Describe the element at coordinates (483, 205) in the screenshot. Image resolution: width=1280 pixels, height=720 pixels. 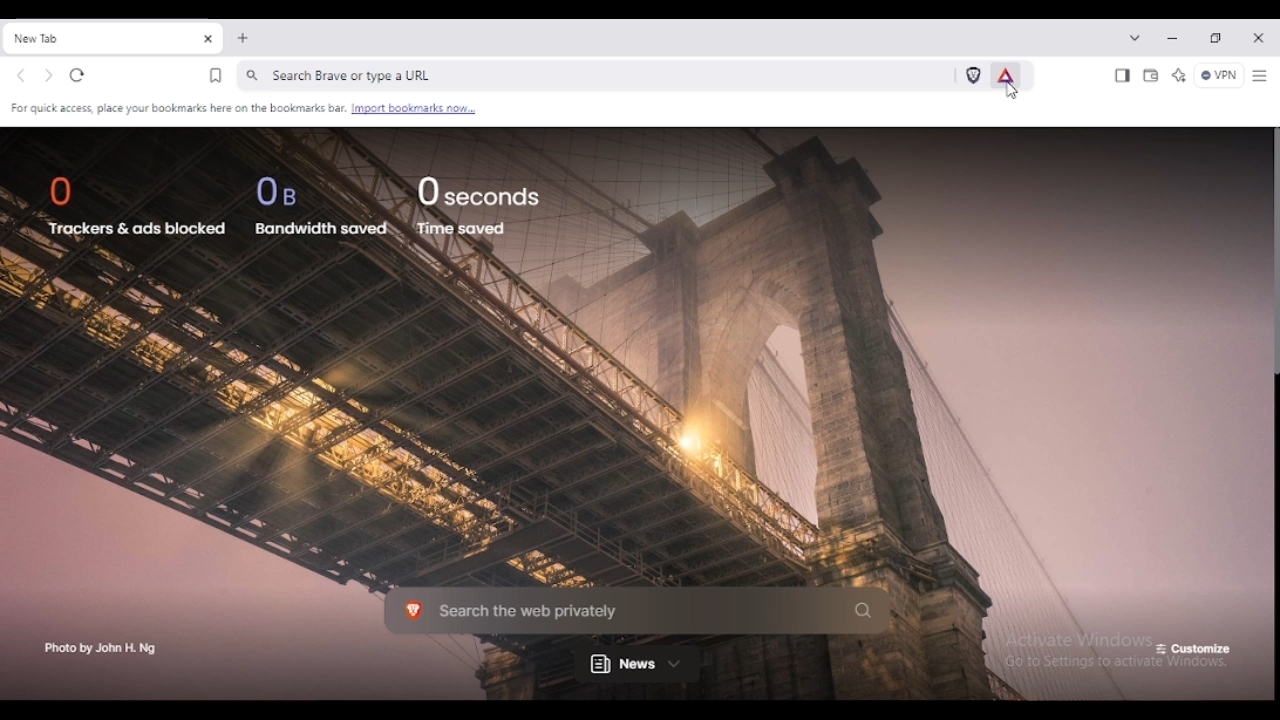
I see `0 seconds time saved` at that location.